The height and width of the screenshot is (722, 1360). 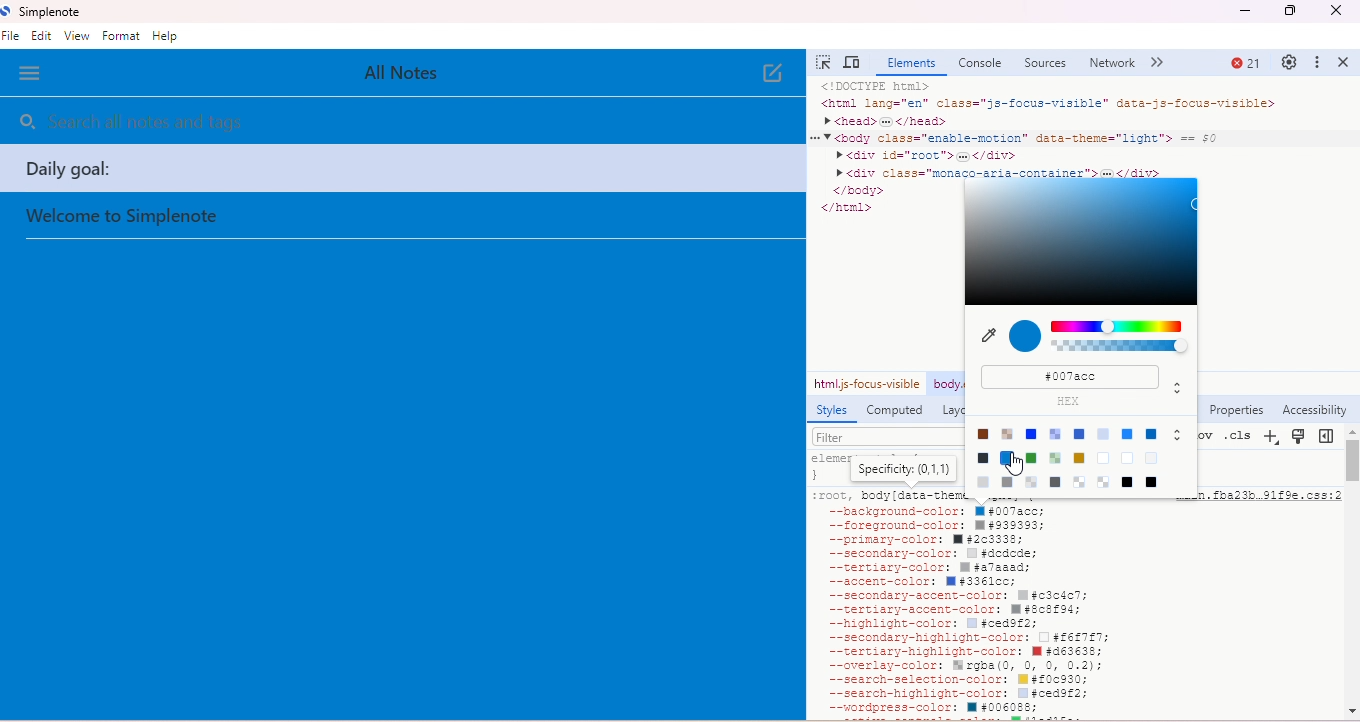 I want to click on show computed styles sidebar, so click(x=1328, y=436).